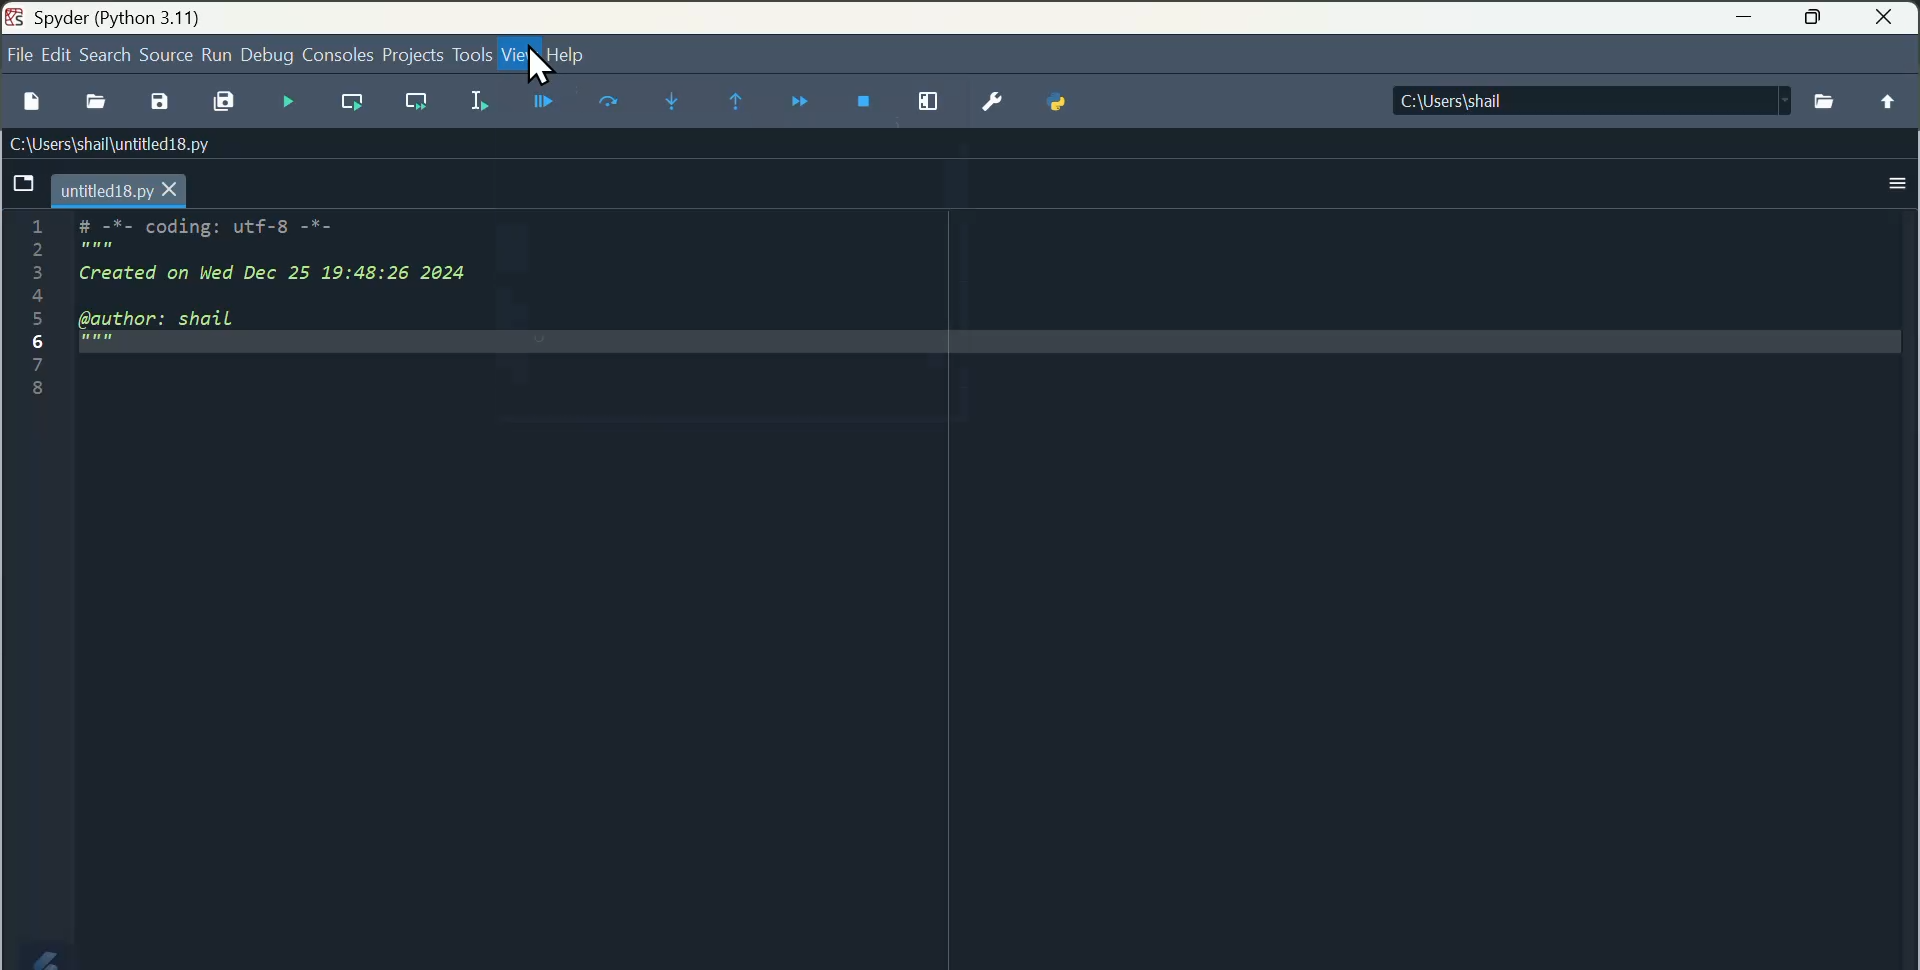 The image size is (1920, 970). Describe the element at coordinates (107, 142) in the screenshot. I see `C:\Users\shail\untitled18.py` at that location.